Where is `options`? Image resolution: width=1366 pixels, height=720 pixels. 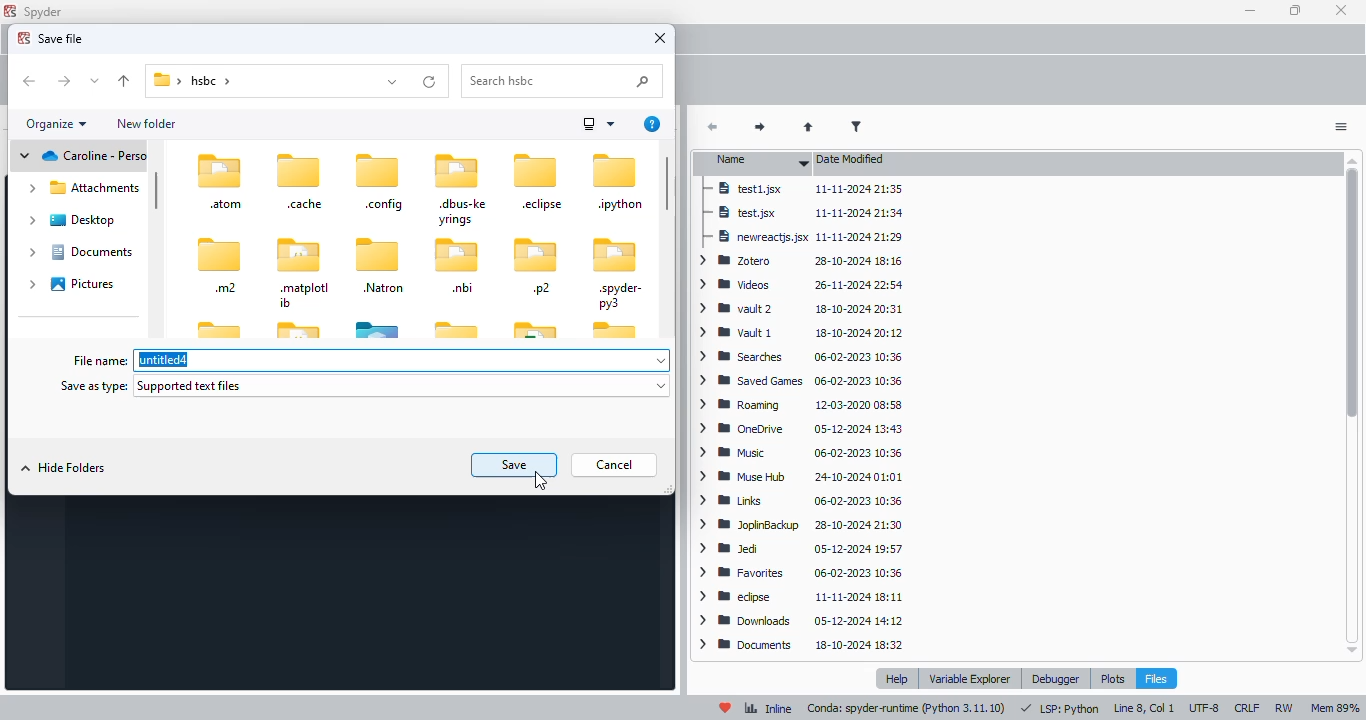 options is located at coordinates (1341, 127).